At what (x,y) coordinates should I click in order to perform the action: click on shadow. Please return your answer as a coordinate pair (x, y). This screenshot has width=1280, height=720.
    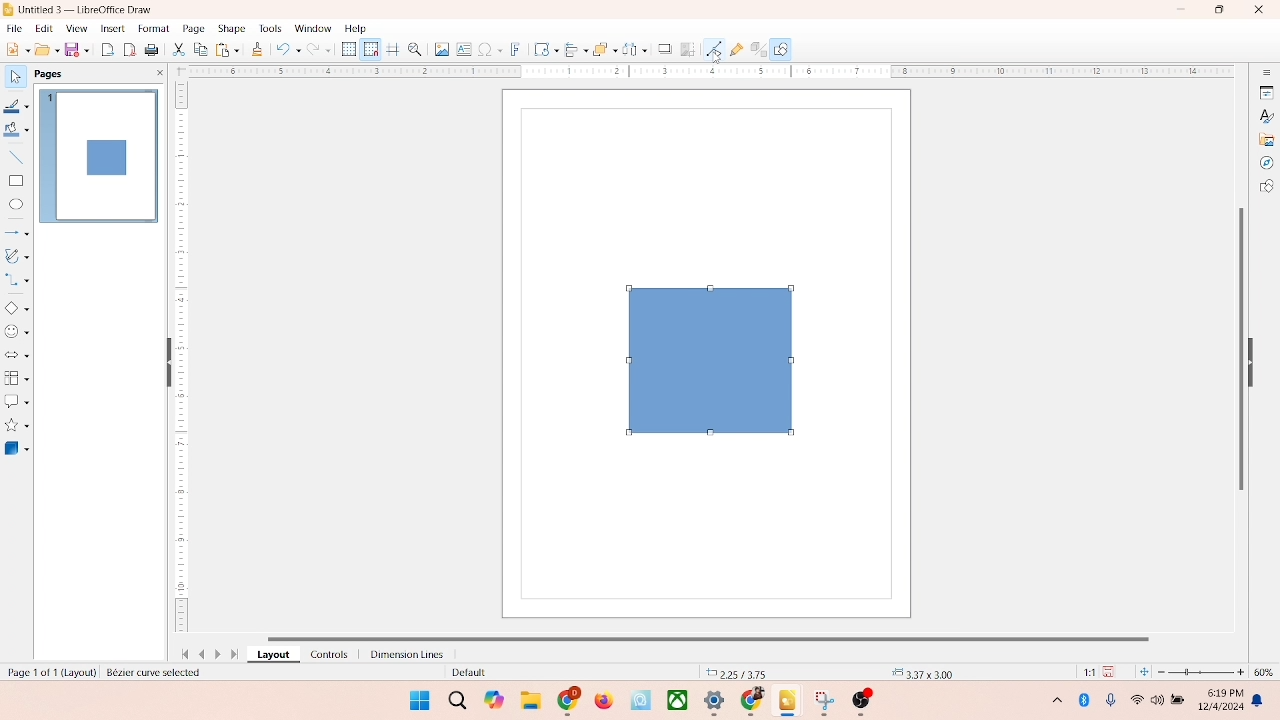
    Looking at the image, I should click on (662, 47).